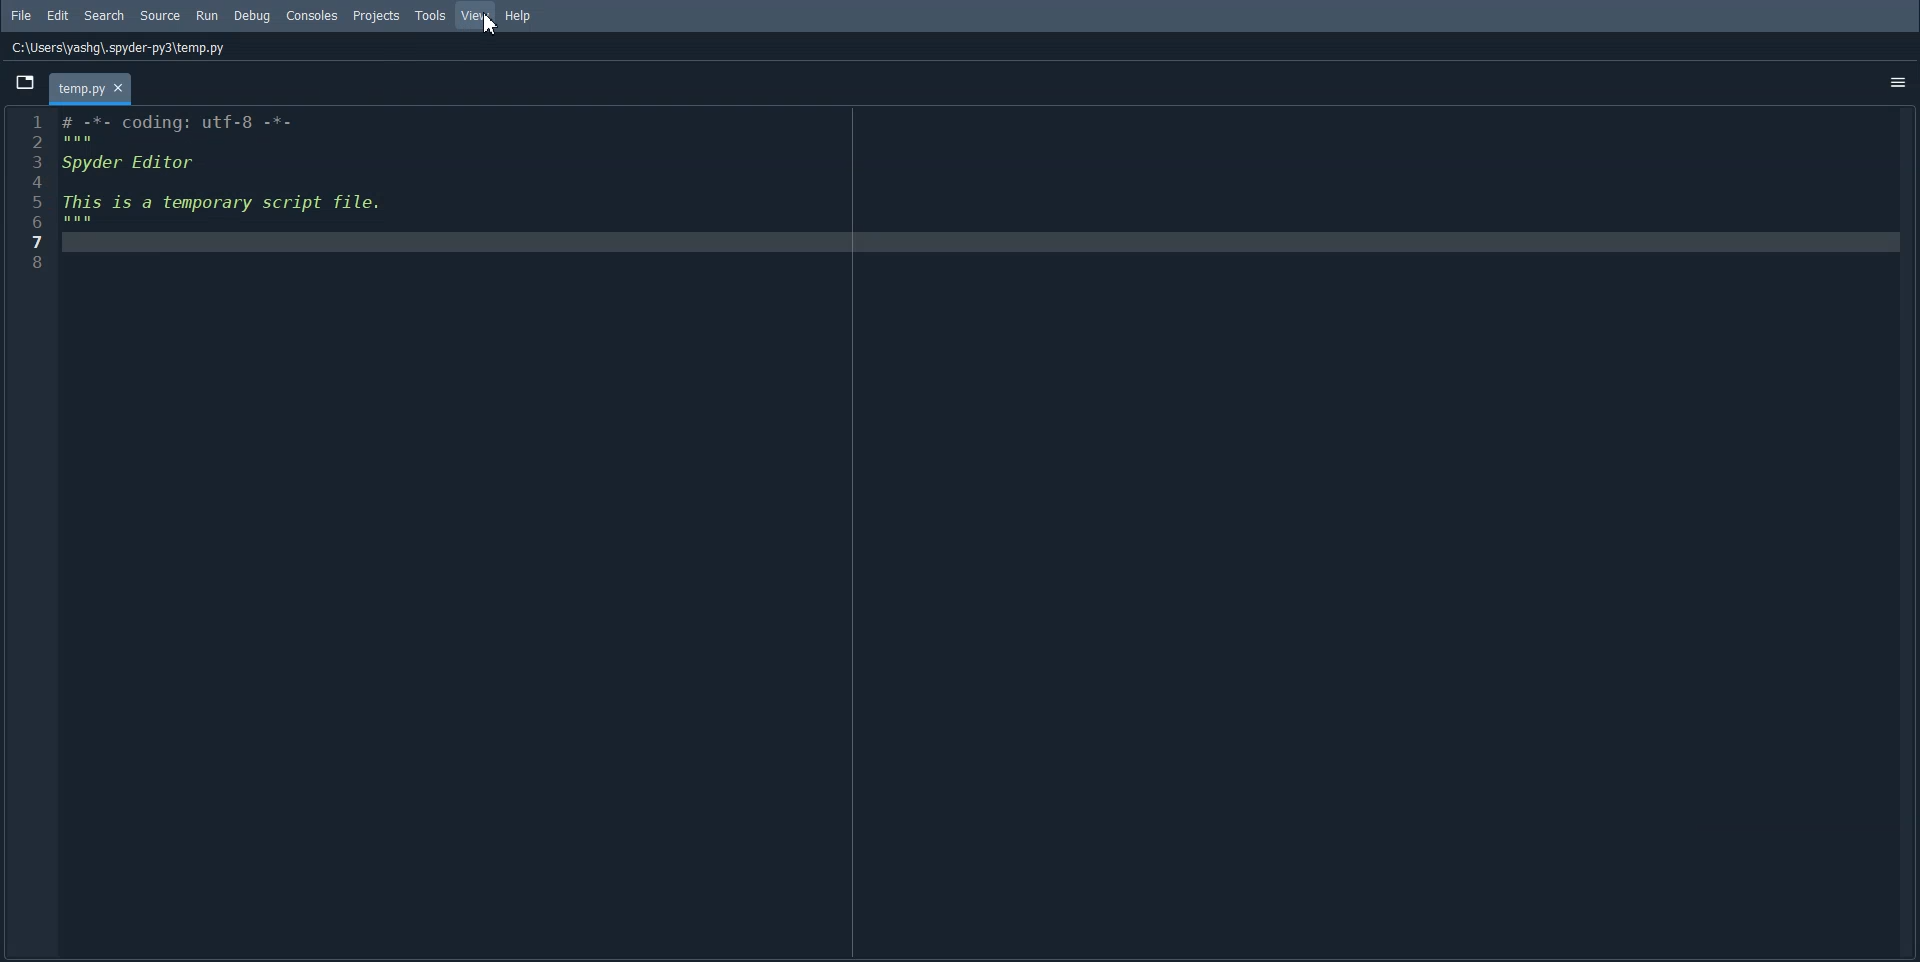 The image size is (1920, 962). What do you see at coordinates (431, 15) in the screenshot?
I see `Tools` at bounding box center [431, 15].